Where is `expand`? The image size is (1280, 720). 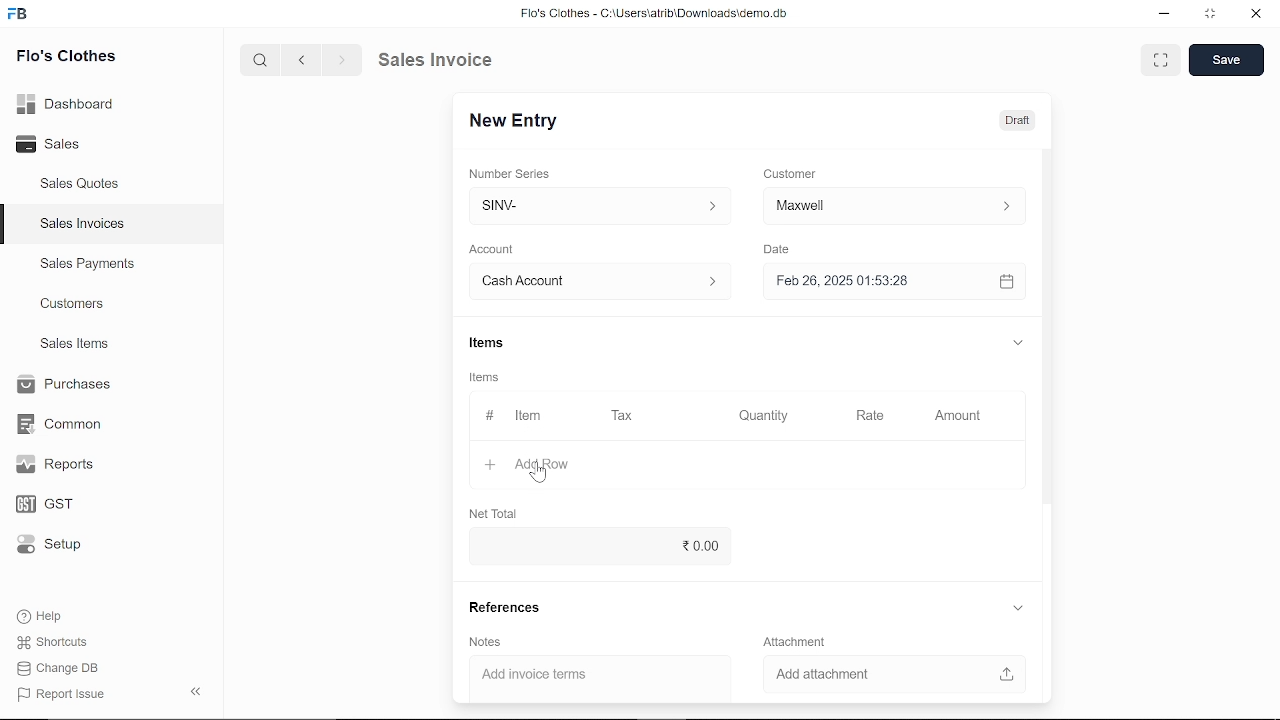 expand is located at coordinates (1019, 609).